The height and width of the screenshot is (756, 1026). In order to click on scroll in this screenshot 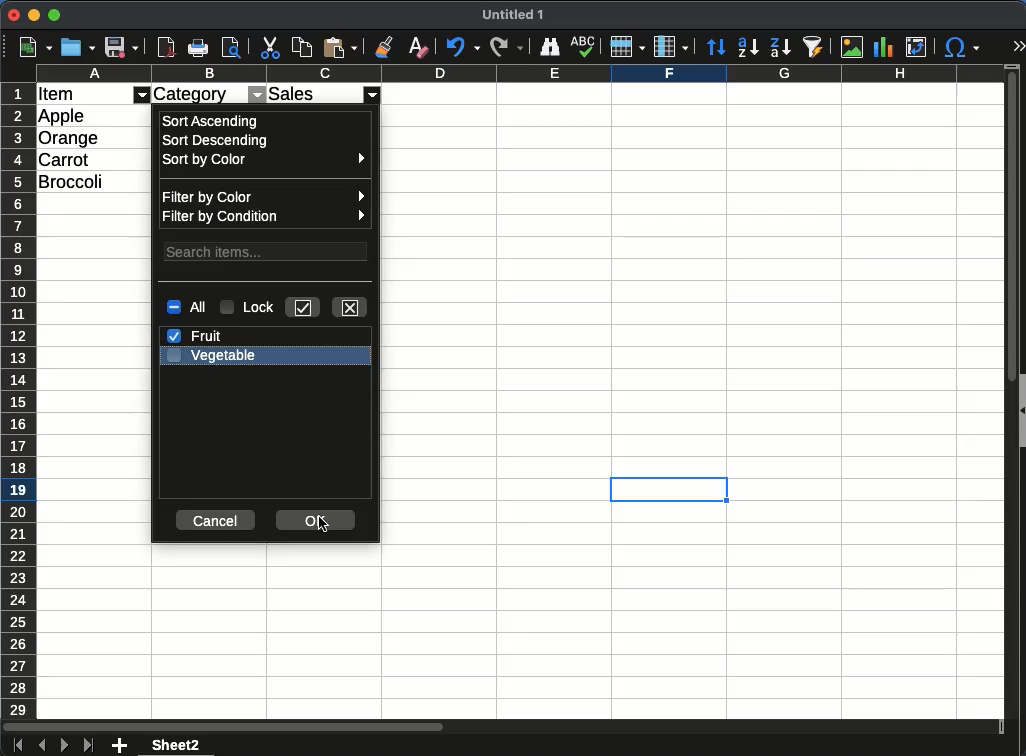, I will do `click(1008, 402)`.